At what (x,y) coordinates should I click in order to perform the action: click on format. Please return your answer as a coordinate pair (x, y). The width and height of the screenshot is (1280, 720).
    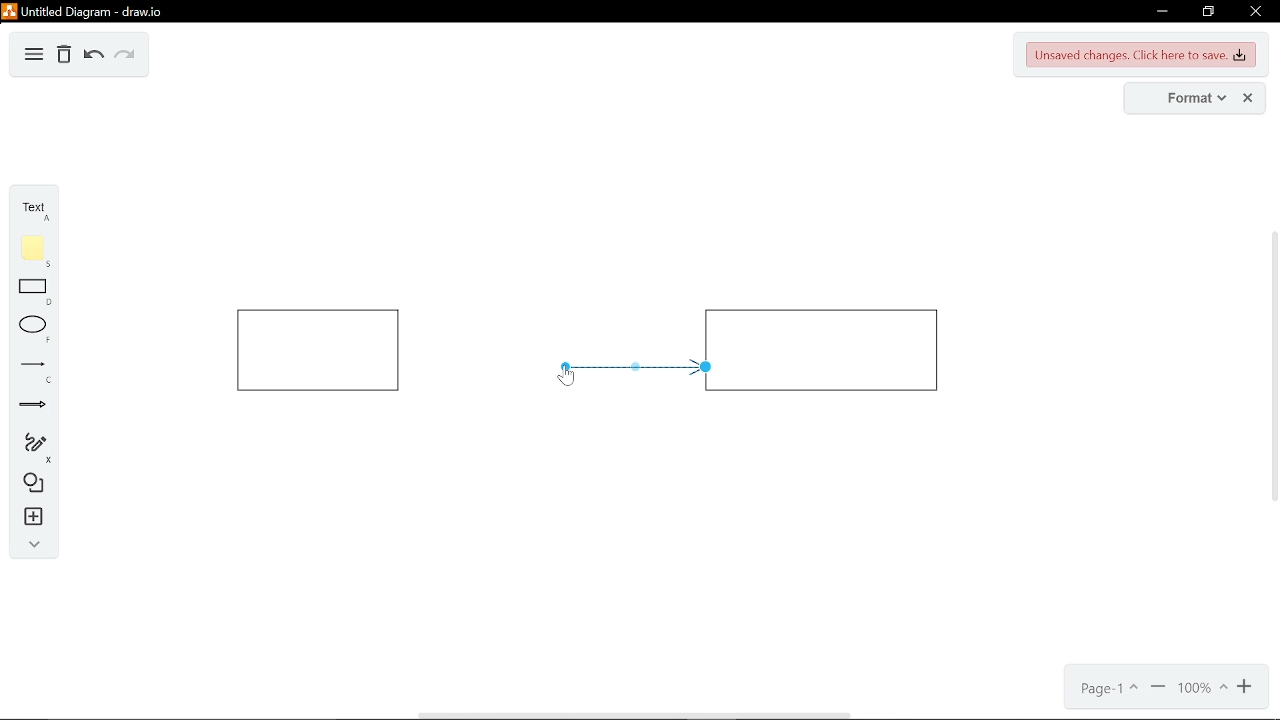
    Looking at the image, I should click on (1184, 98).